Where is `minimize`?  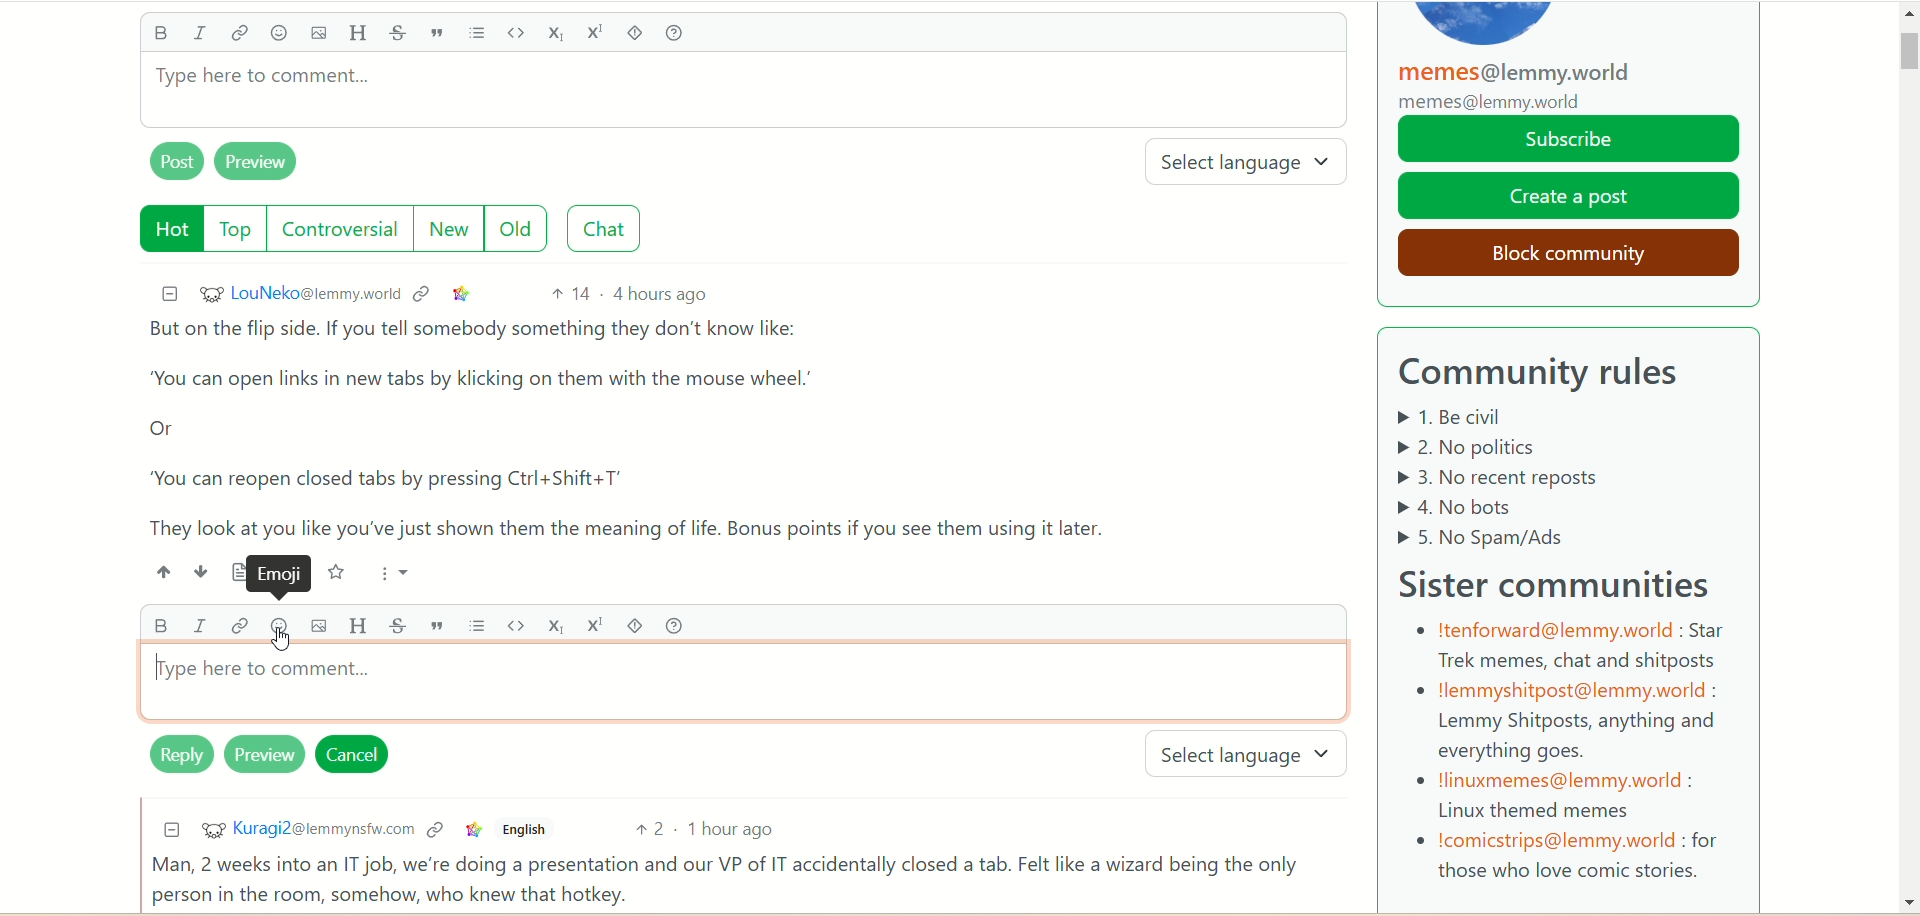 minimize is located at coordinates (165, 831).